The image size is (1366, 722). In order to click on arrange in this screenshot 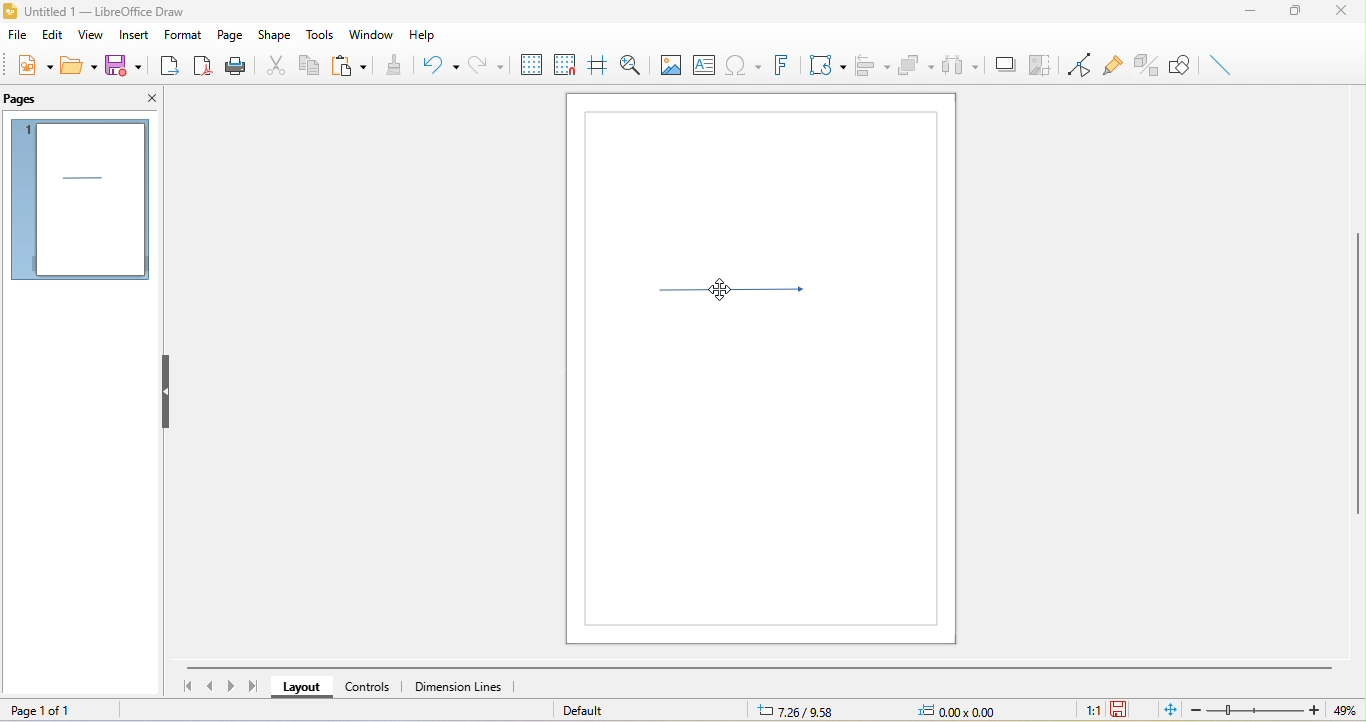, I will do `click(917, 67)`.